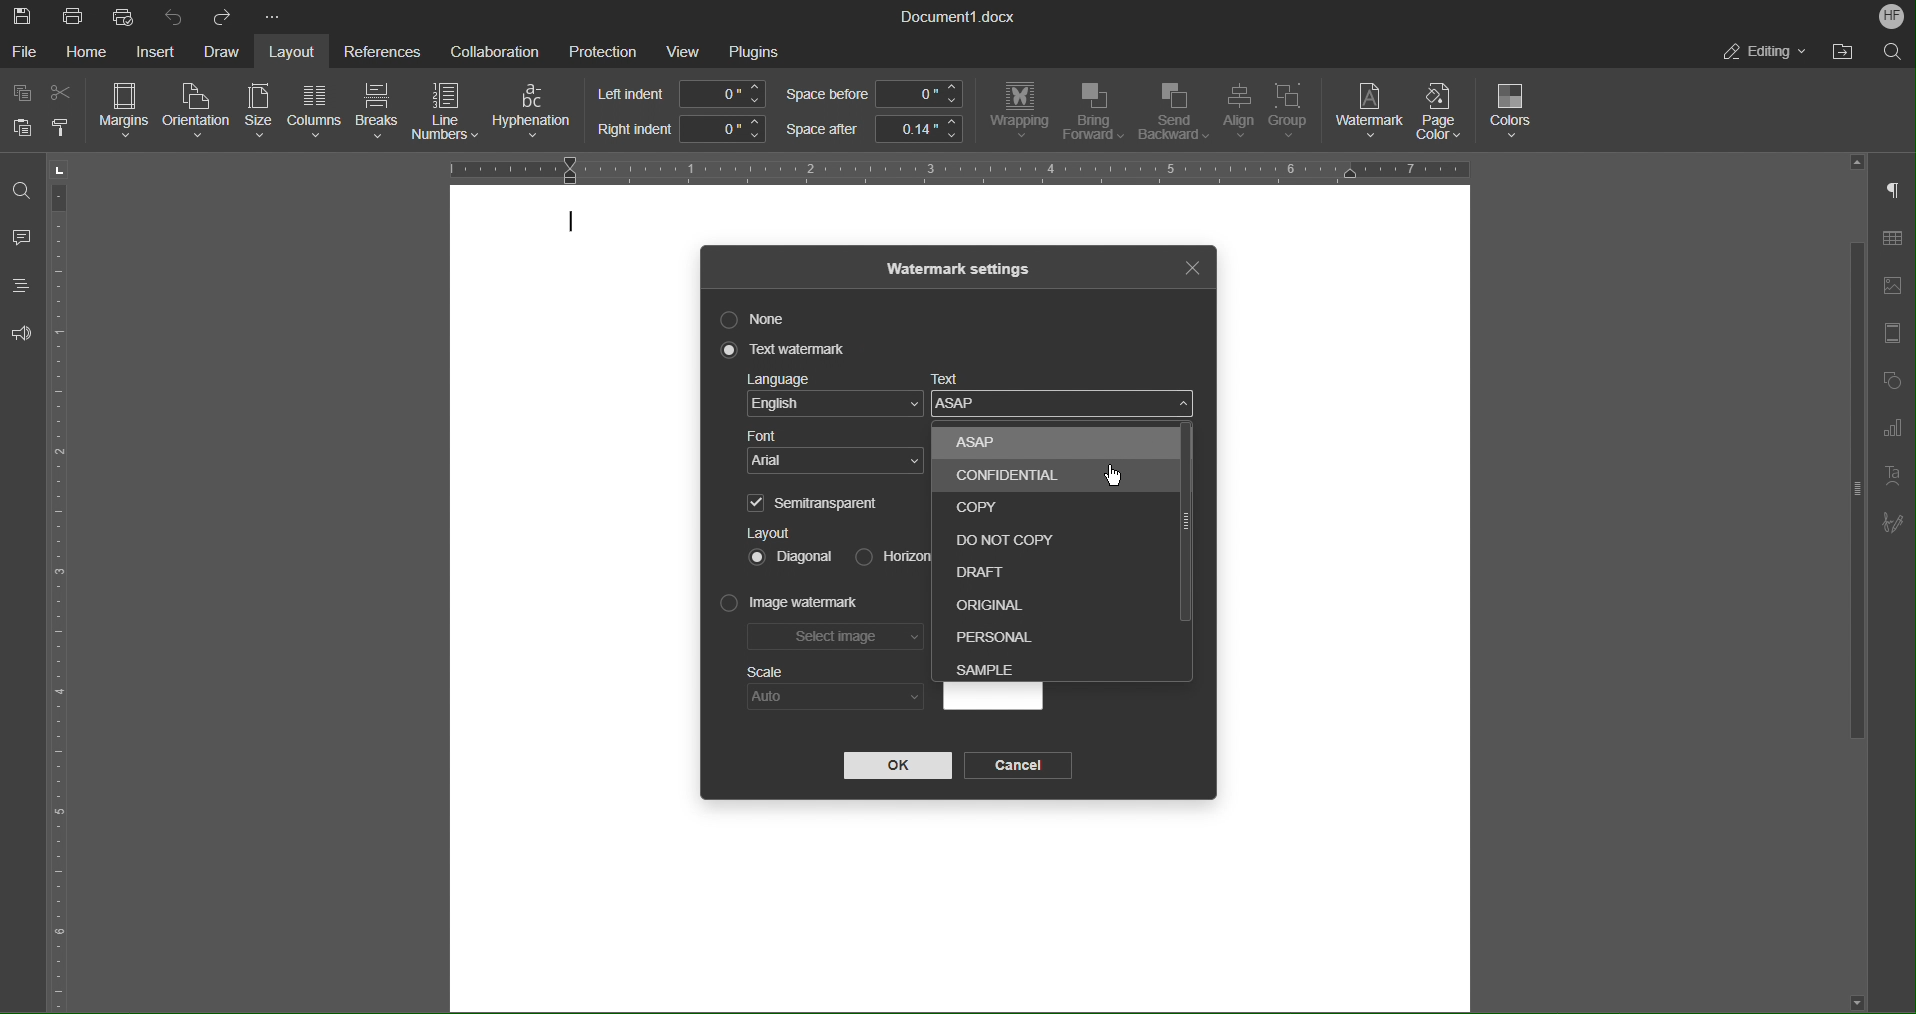 Image resolution: width=1916 pixels, height=1014 pixels. Describe the element at coordinates (296, 51) in the screenshot. I see `Layout` at that location.